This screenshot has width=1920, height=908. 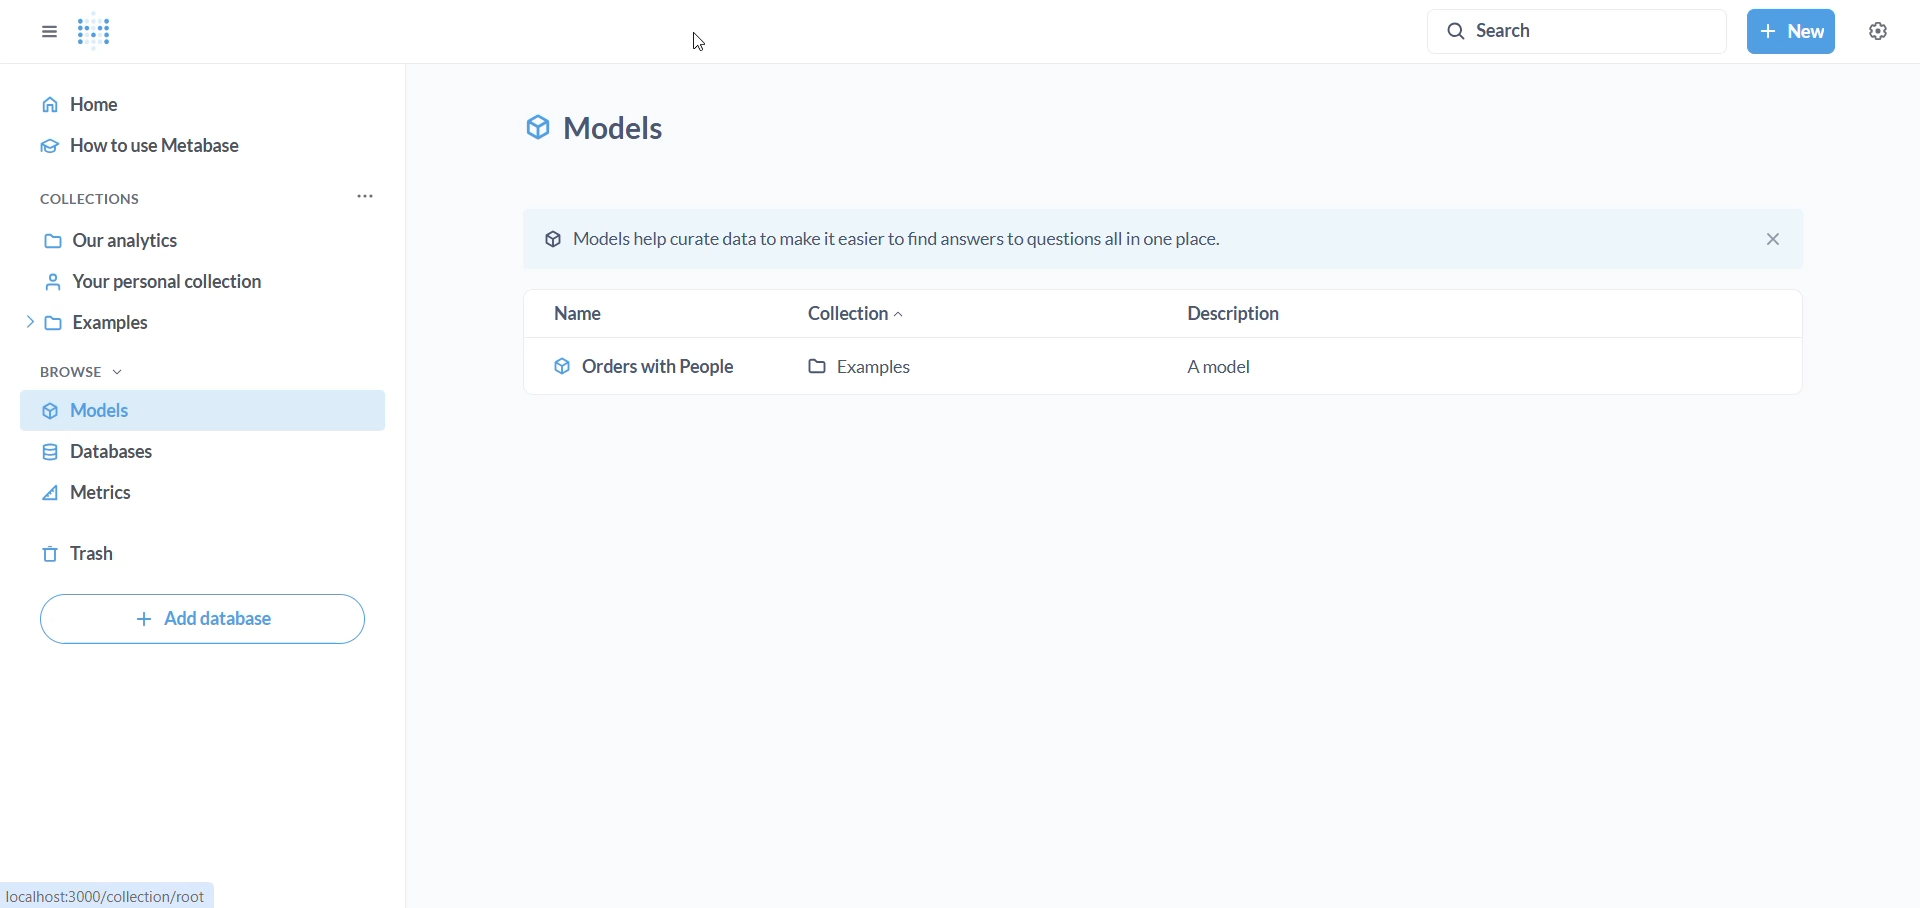 What do you see at coordinates (202, 409) in the screenshot?
I see `Models` at bounding box center [202, 409].